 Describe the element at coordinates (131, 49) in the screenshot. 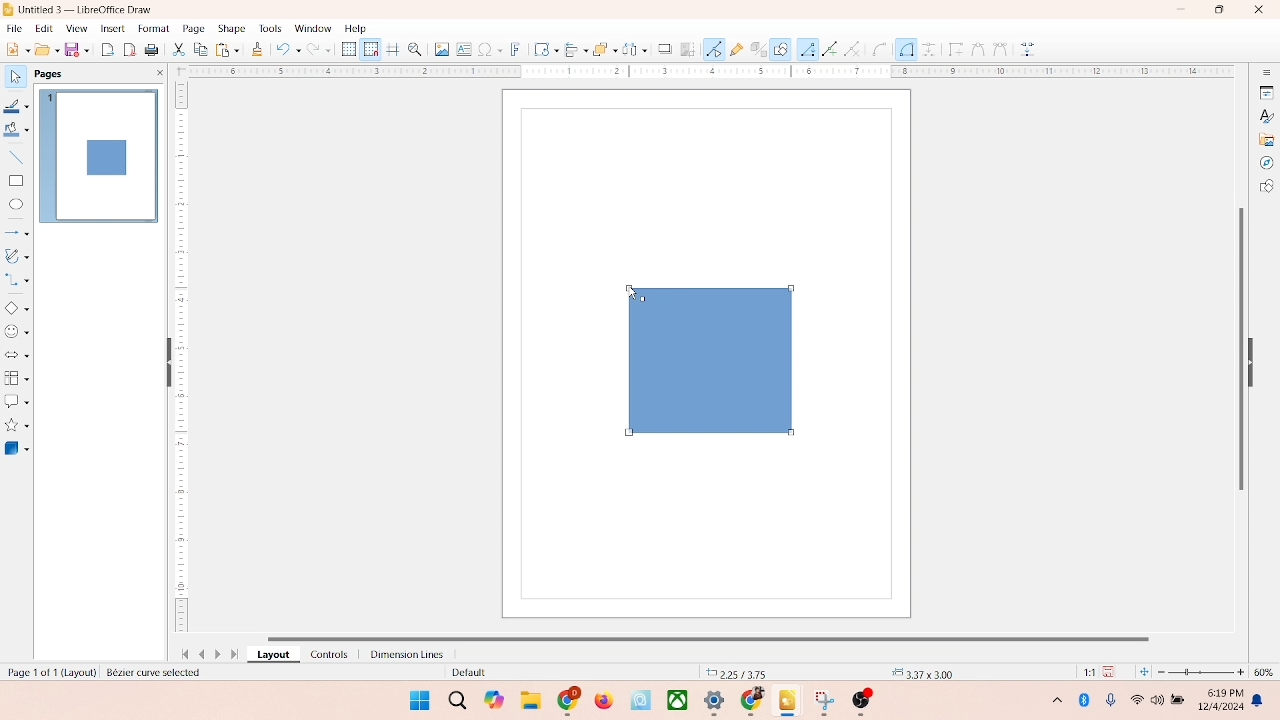

I see `export directly as PDF` at that location.